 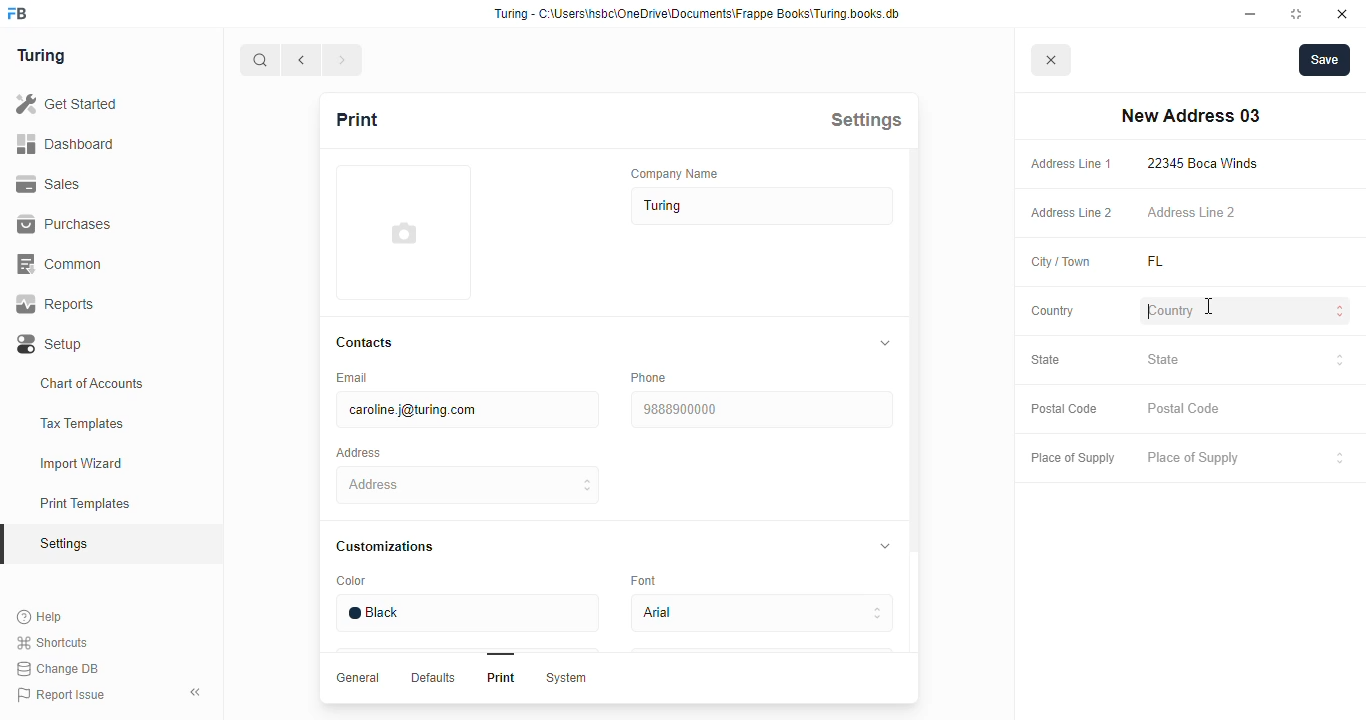 I want to click on toggle maximize, so click(x=1295, y=13).